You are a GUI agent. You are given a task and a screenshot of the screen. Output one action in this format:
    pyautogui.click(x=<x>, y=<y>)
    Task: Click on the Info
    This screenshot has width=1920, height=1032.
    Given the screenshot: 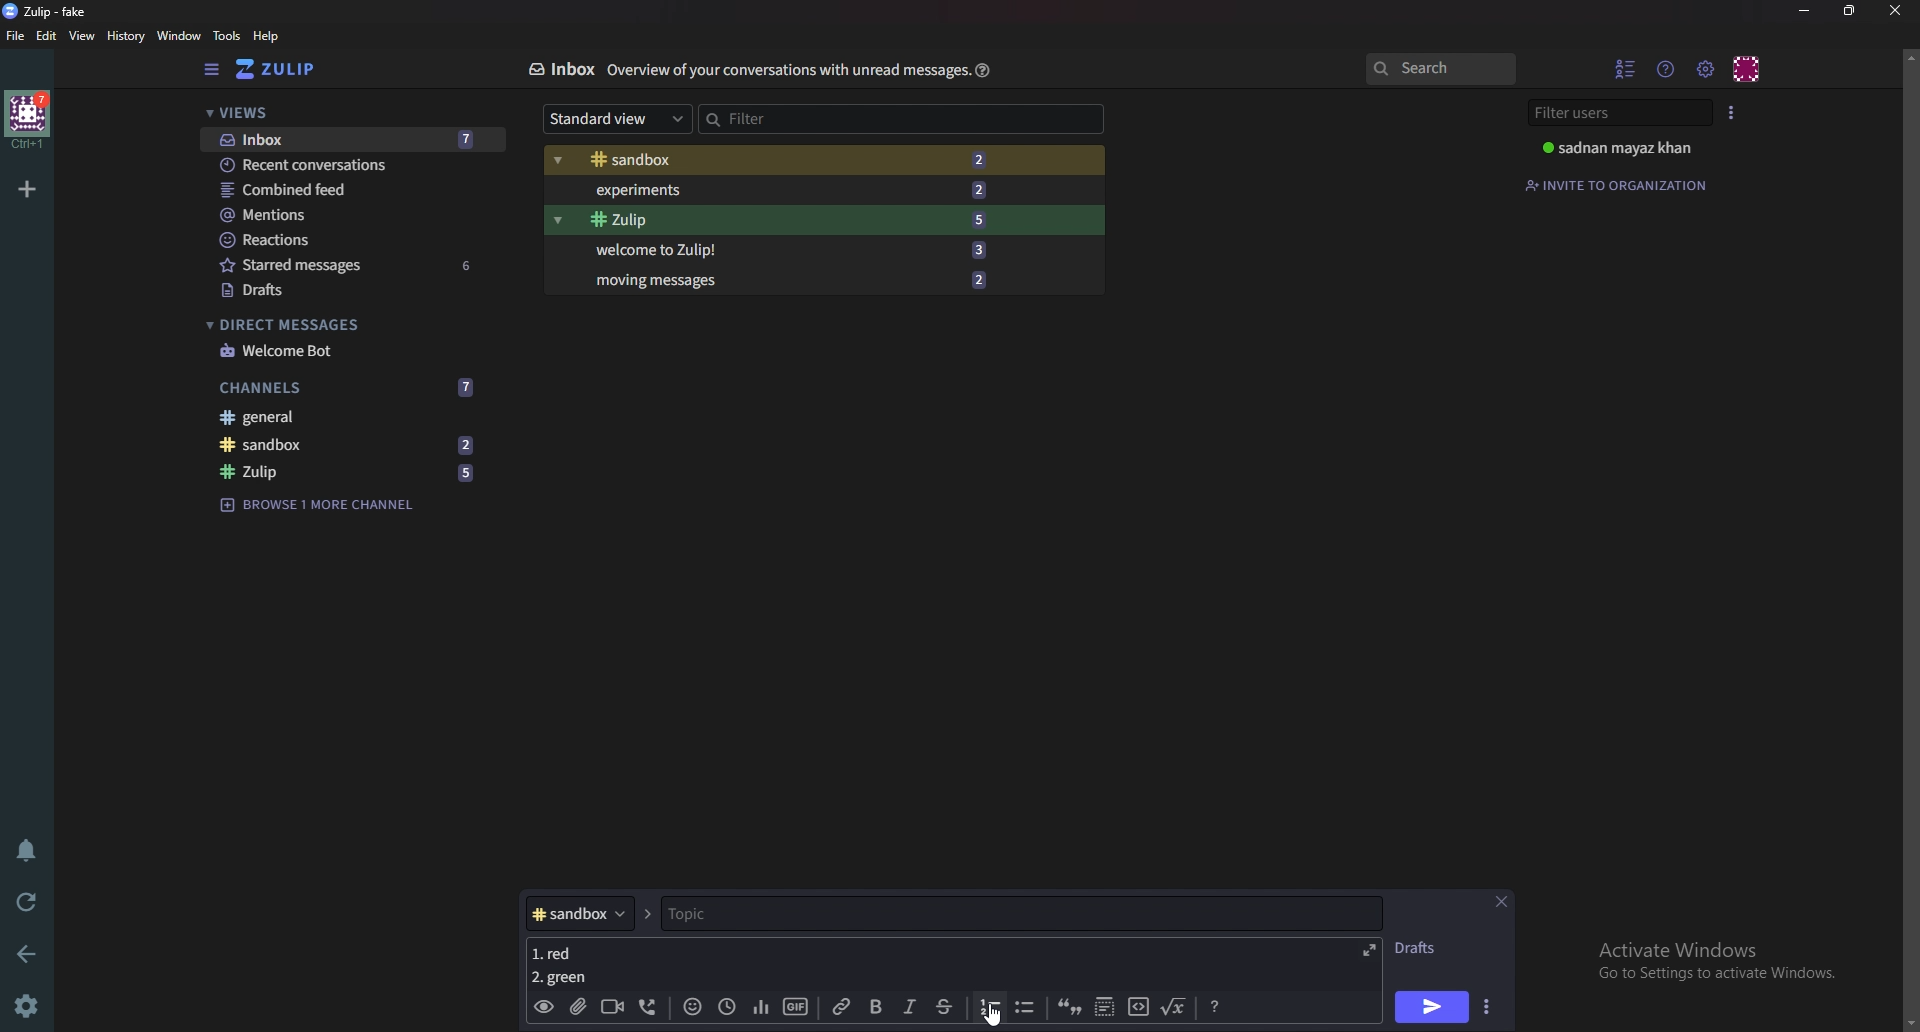 What is the action you would take?
    pyautogui.click(x=783, y=71)
    